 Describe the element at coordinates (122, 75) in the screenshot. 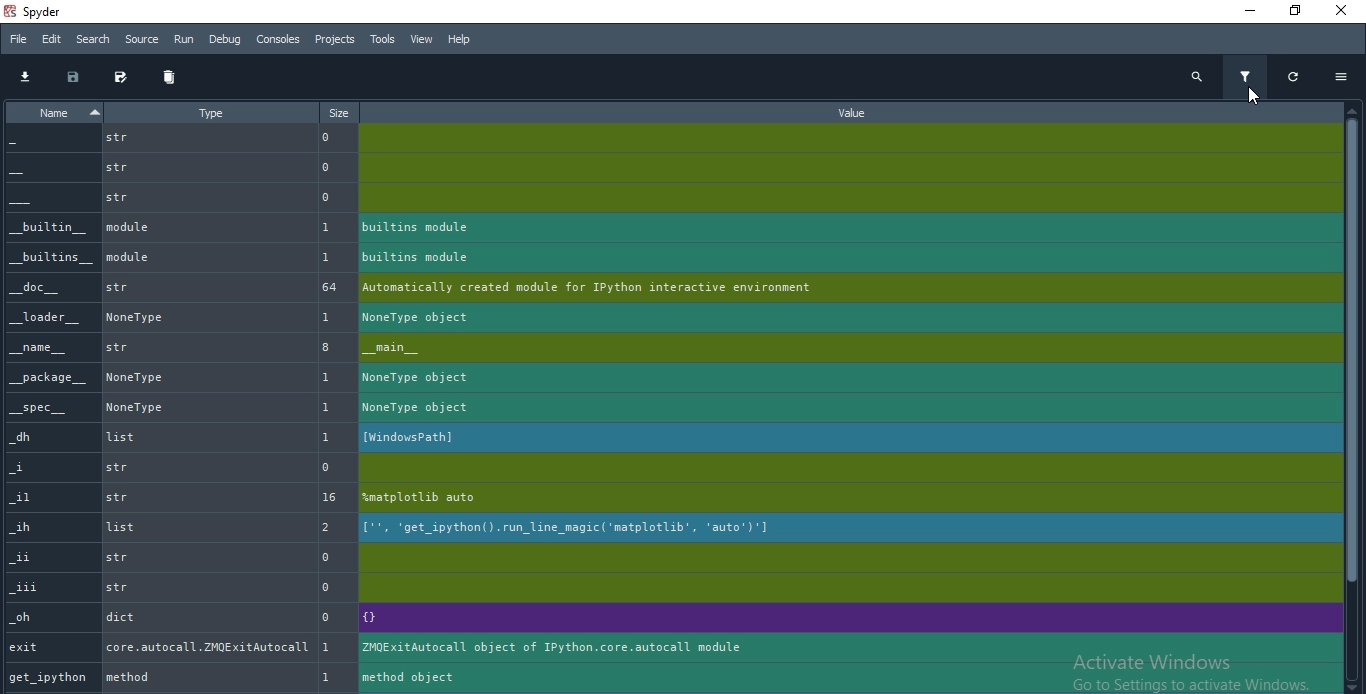

I see `edit and save` at that location.